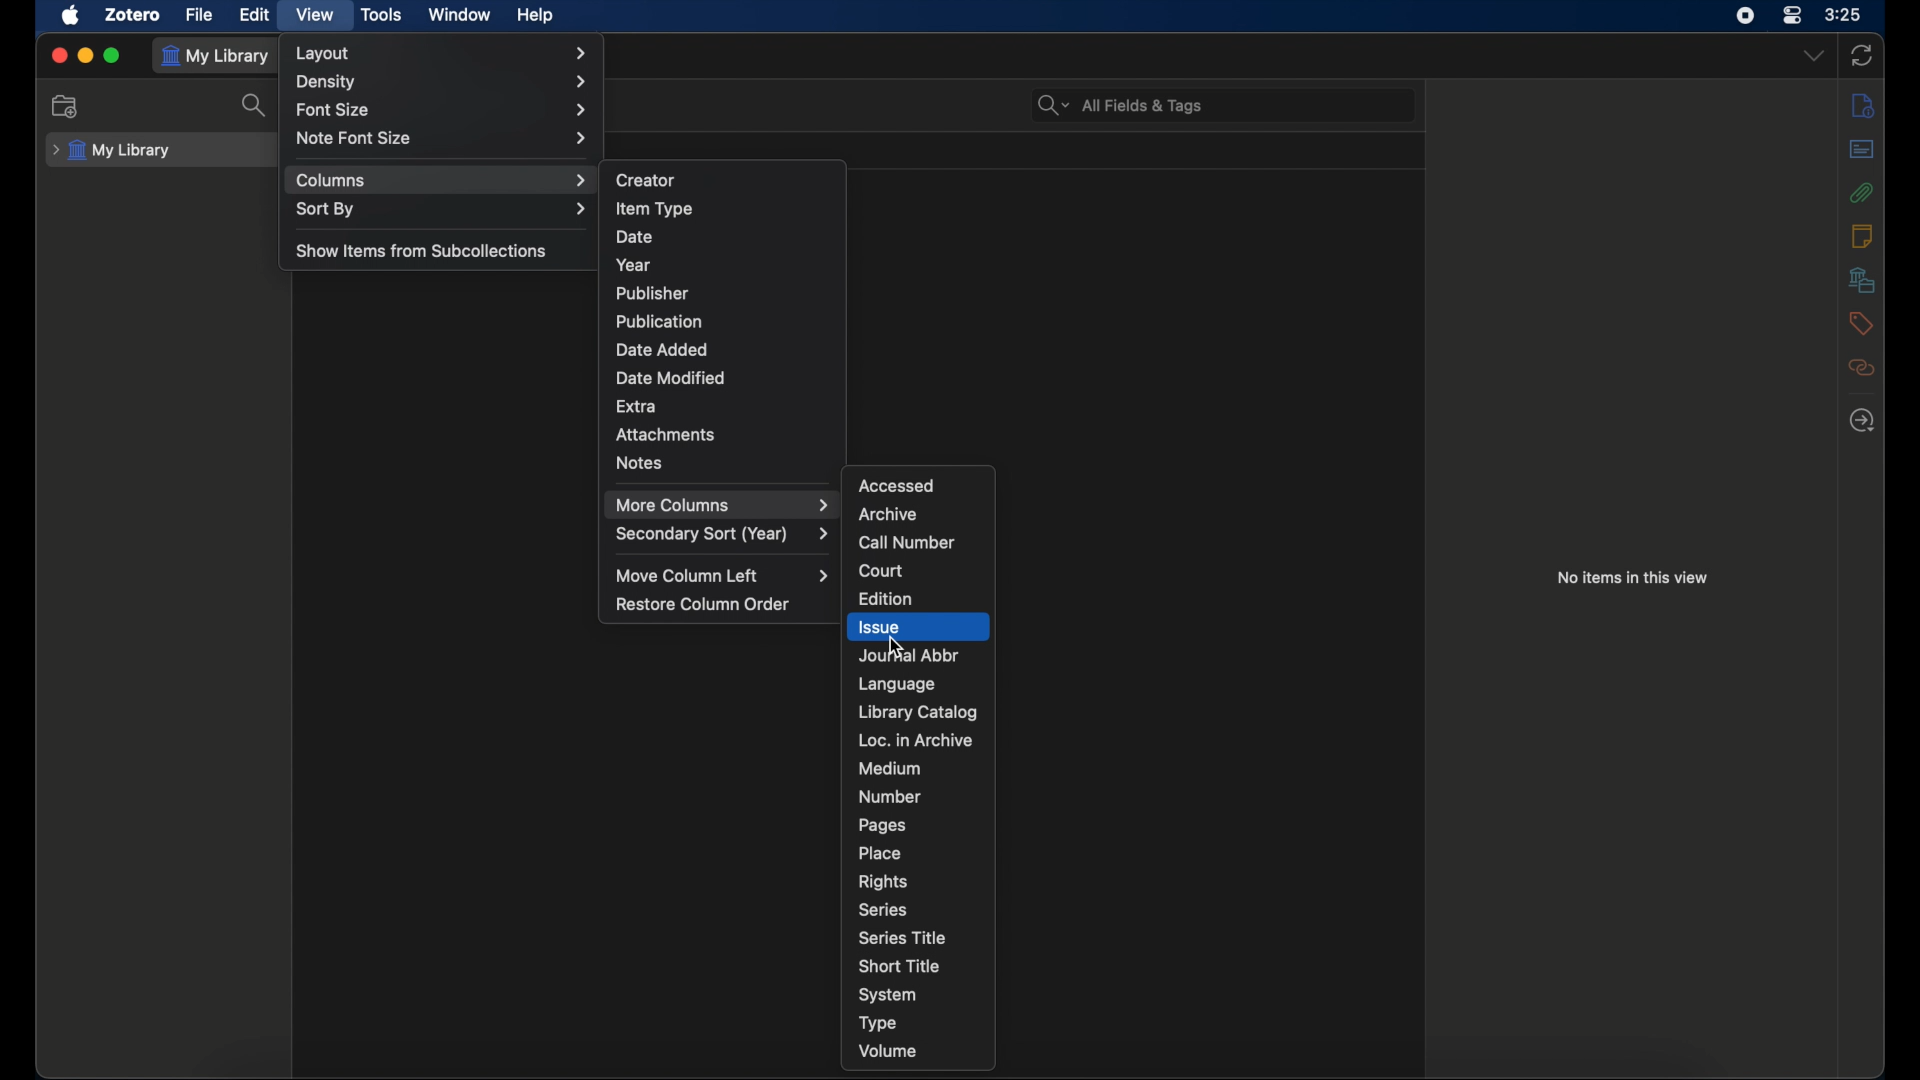  Describe the element at coordinates (889, 515) in the screenshot. I see `archive` at that location.